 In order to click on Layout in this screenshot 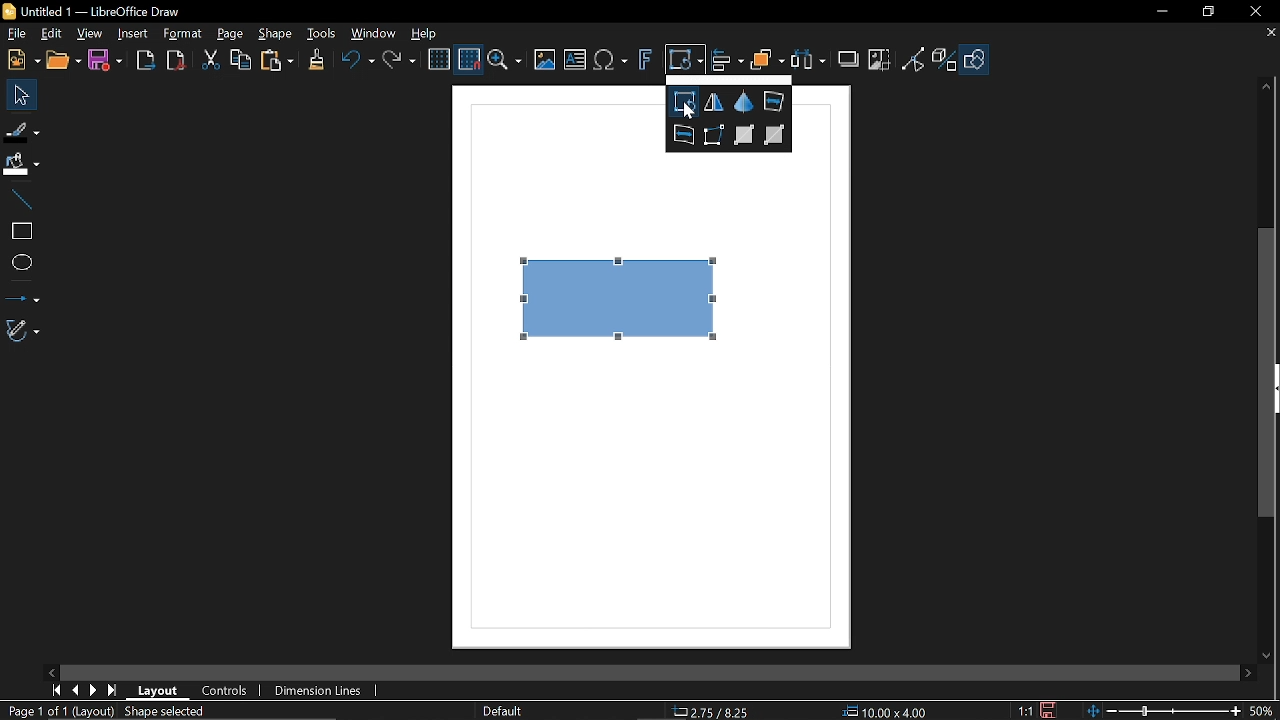, I will do `click(158, 689)`.